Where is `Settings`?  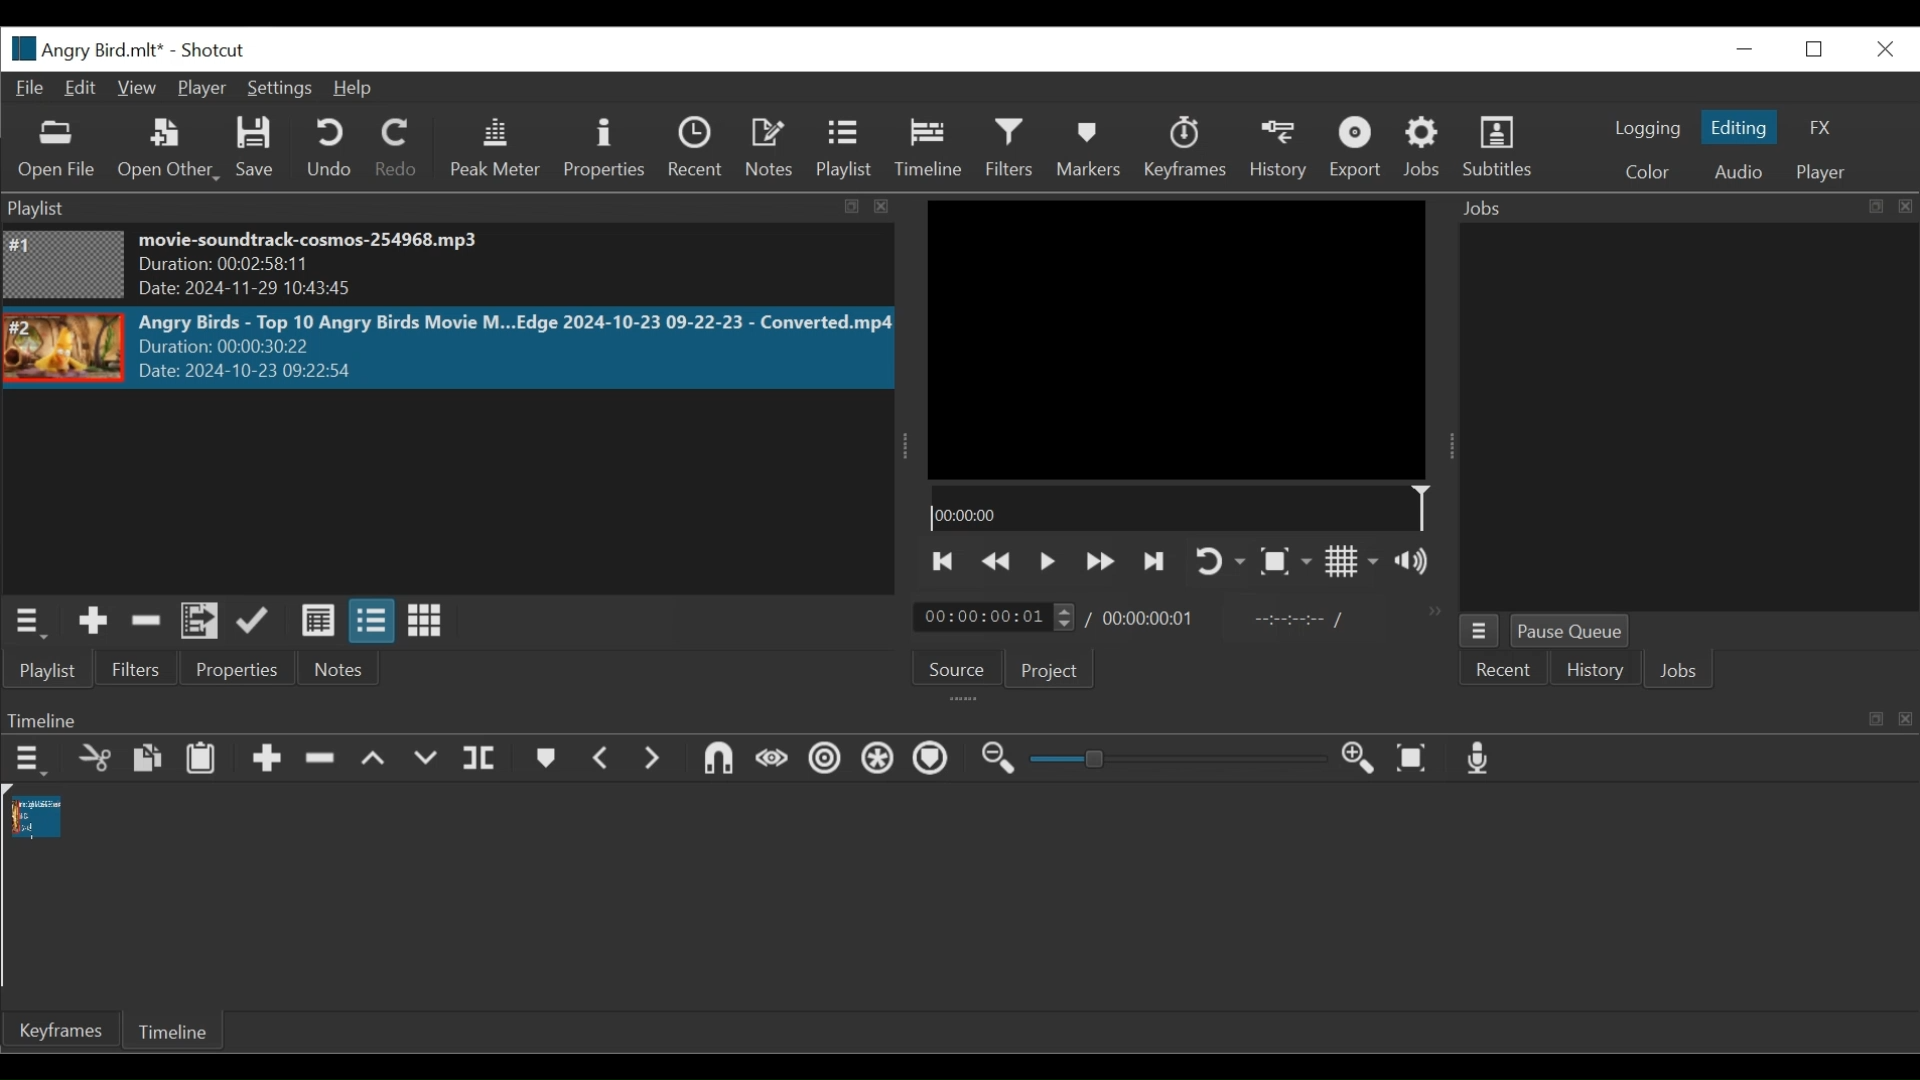
Settings is located at coordinates (277, 89).